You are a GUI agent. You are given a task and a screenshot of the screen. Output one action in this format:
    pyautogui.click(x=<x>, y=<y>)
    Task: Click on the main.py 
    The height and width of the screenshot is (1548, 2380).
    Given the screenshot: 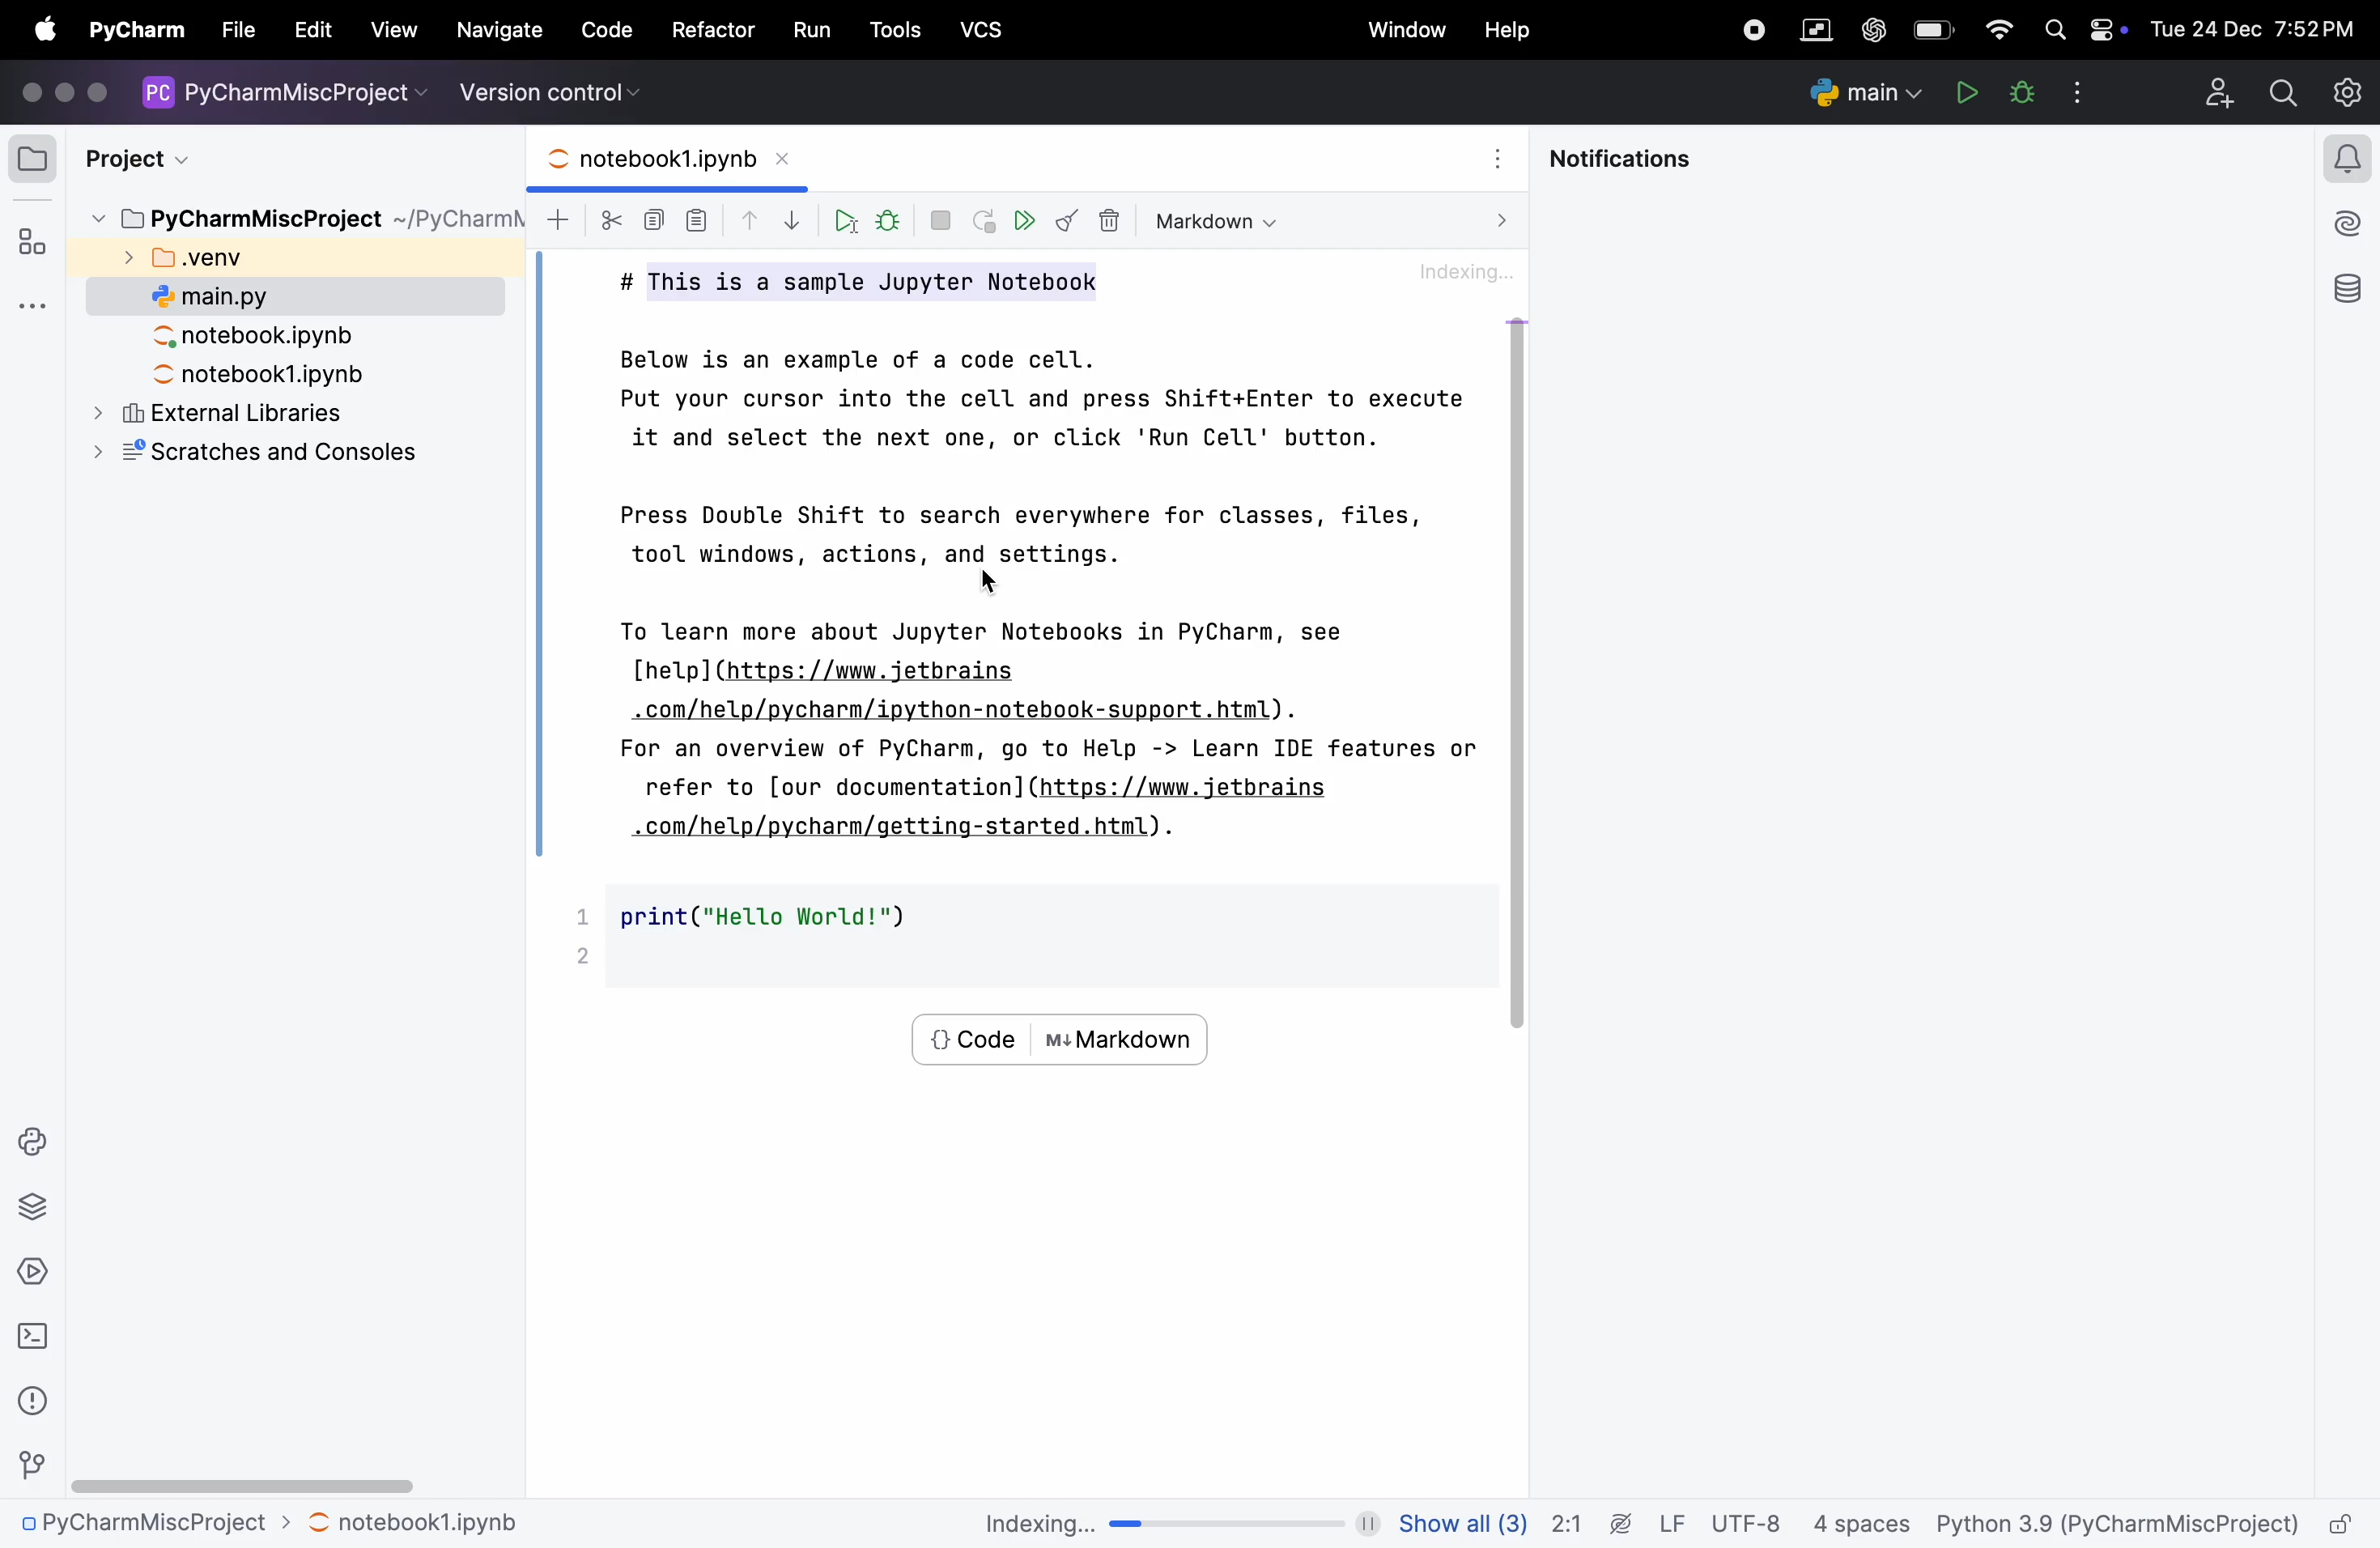 What is the action you would take?
    pyautogui.click(x=258, y=294)
    